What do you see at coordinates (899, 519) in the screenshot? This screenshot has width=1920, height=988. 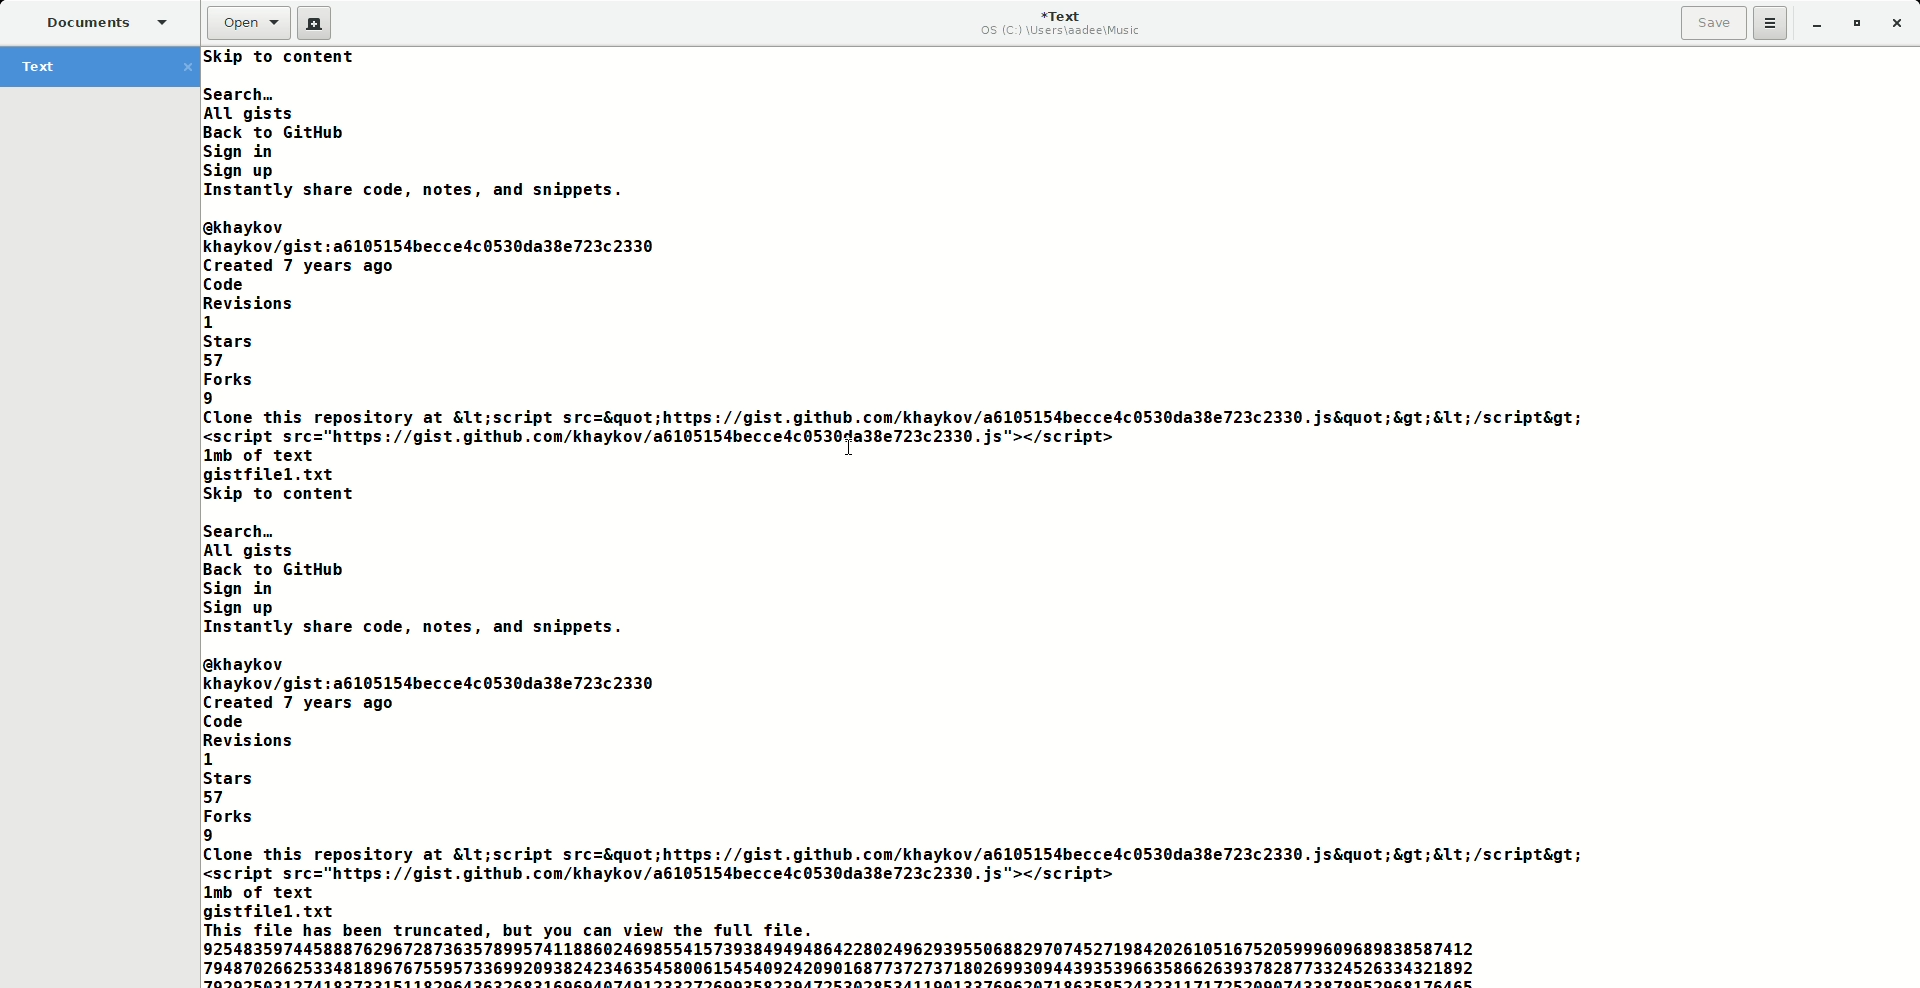 I see `Text` at bounding box center [899, 519].